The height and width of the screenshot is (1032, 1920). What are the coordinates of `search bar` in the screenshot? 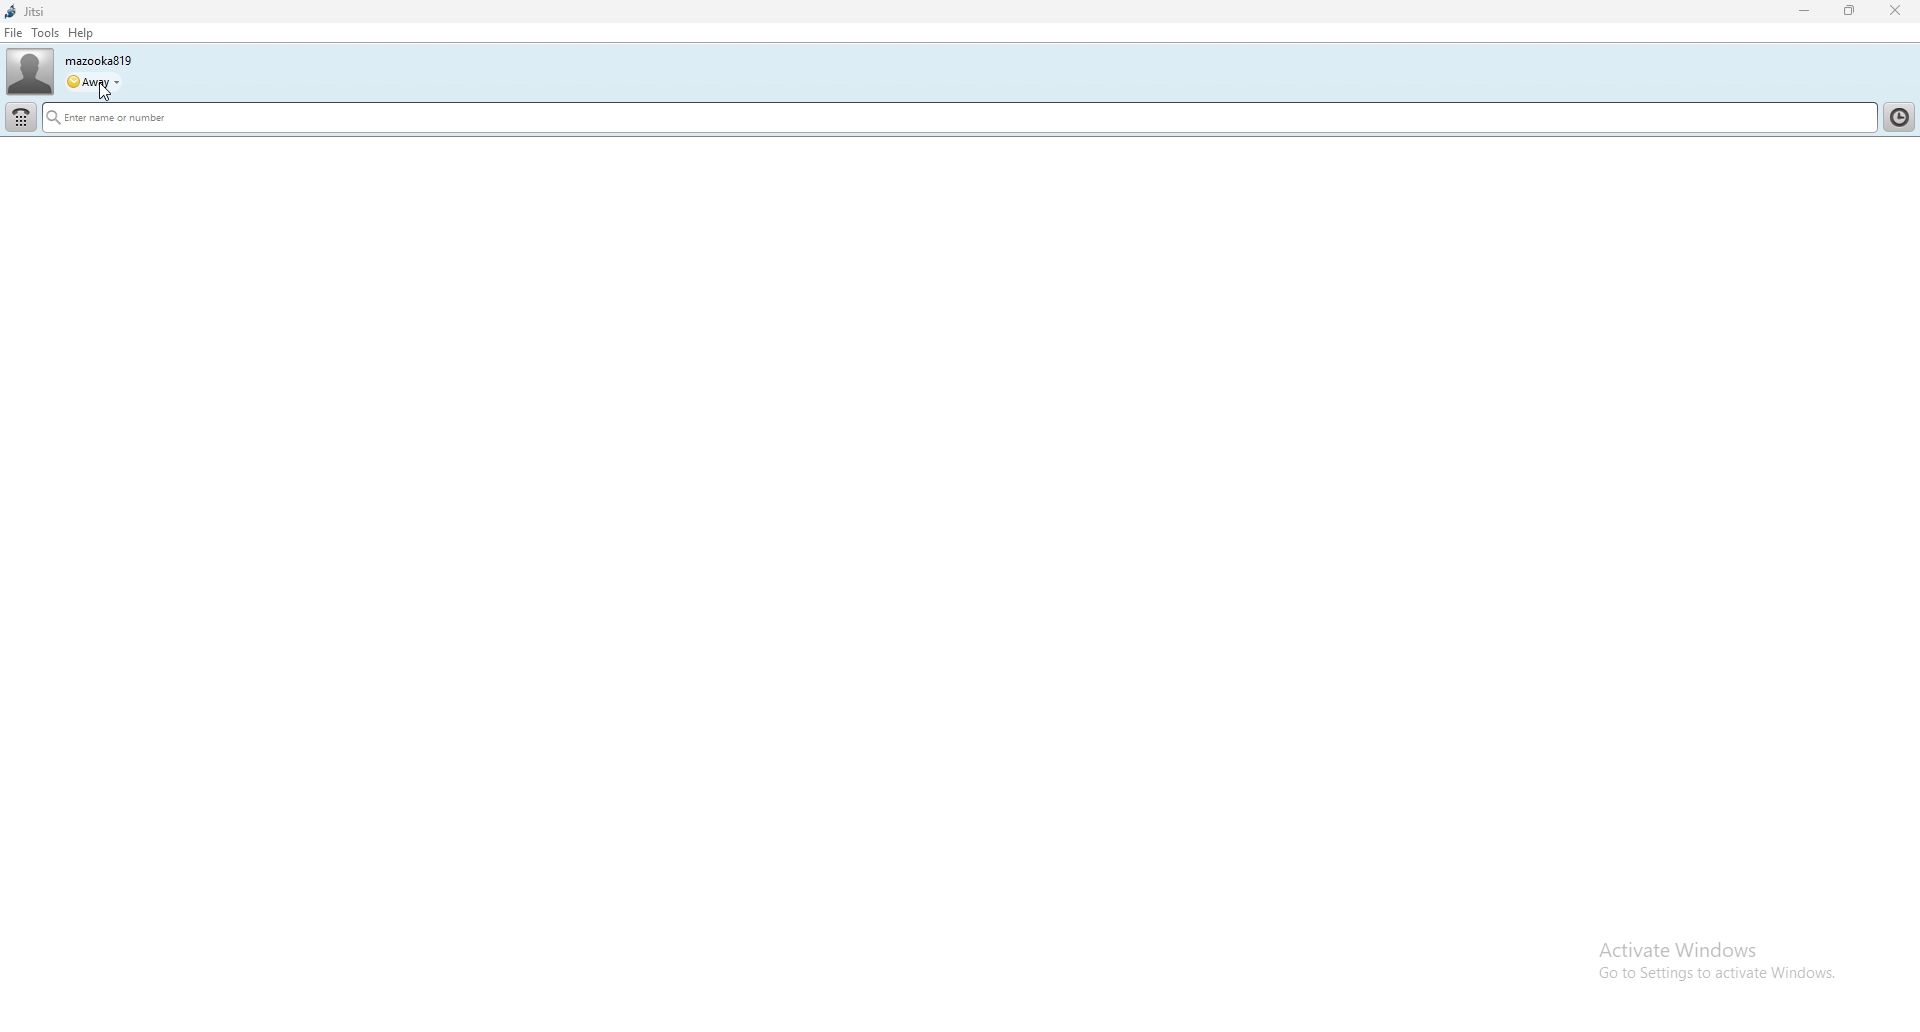 It's located at (957, 117).